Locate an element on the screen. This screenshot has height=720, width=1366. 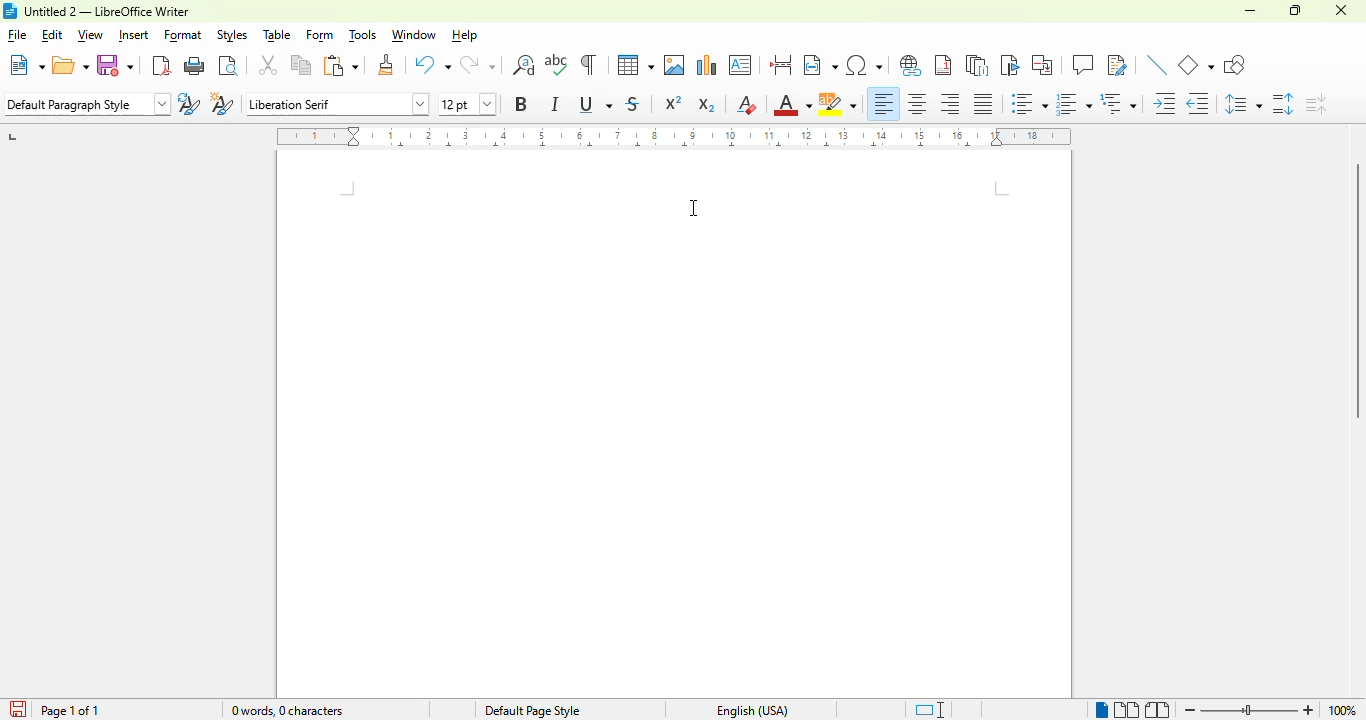
justified is located at coordinates (983, 103).